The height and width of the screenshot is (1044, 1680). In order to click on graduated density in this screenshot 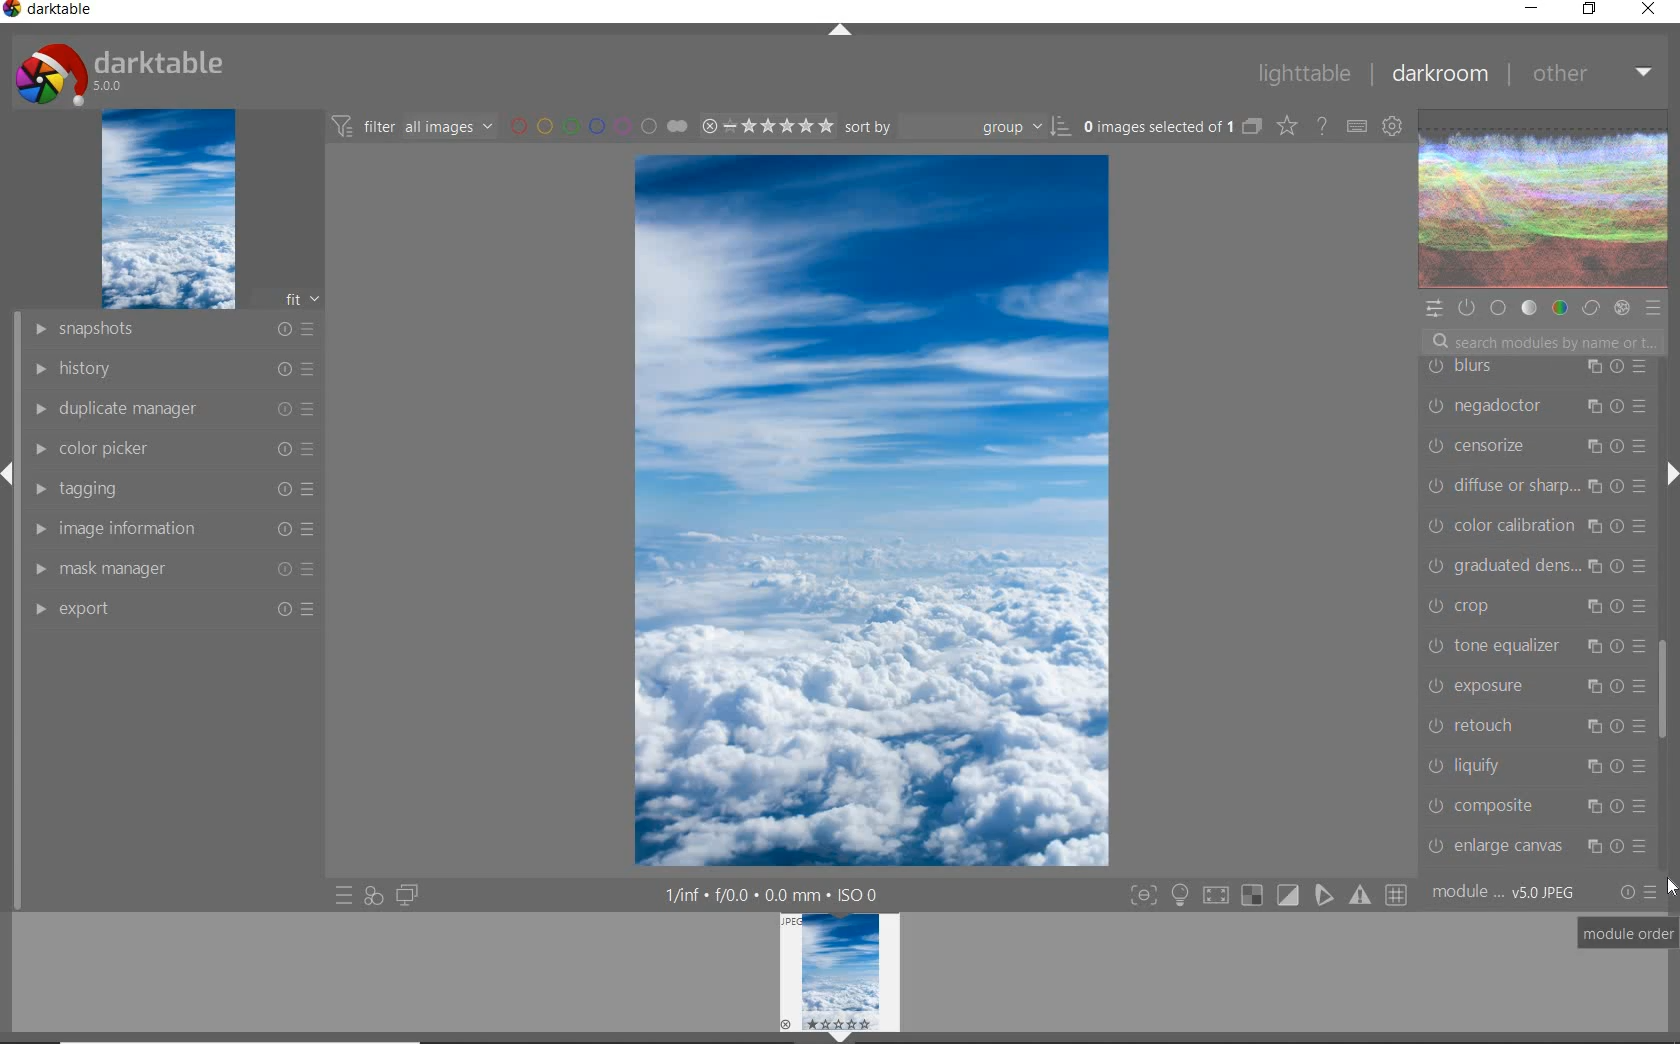, I will do `click(1538, 564)`.